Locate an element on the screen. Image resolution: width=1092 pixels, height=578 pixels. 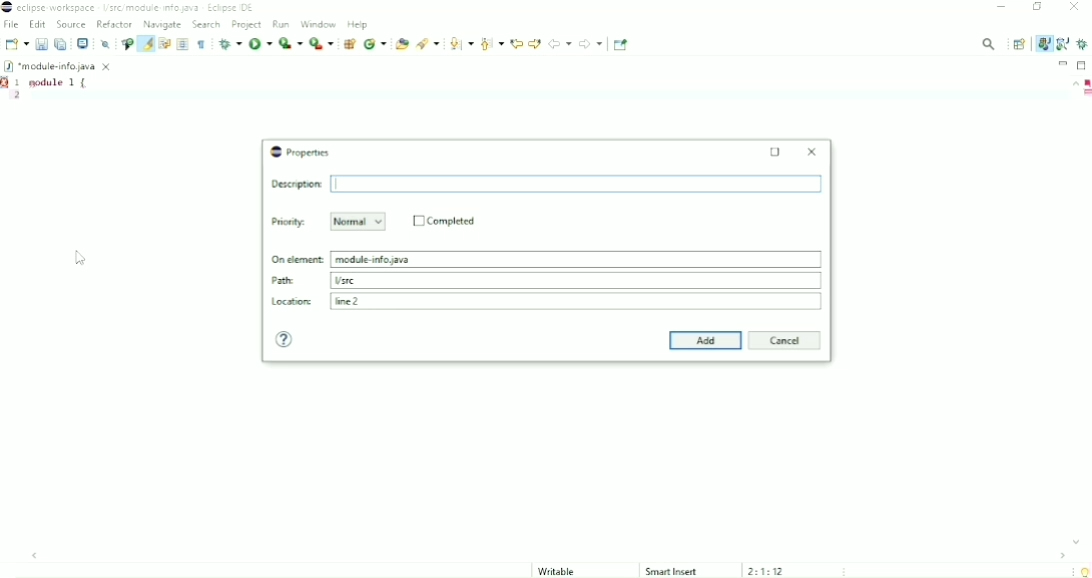
Errors is located at coordinates (1086, 82).